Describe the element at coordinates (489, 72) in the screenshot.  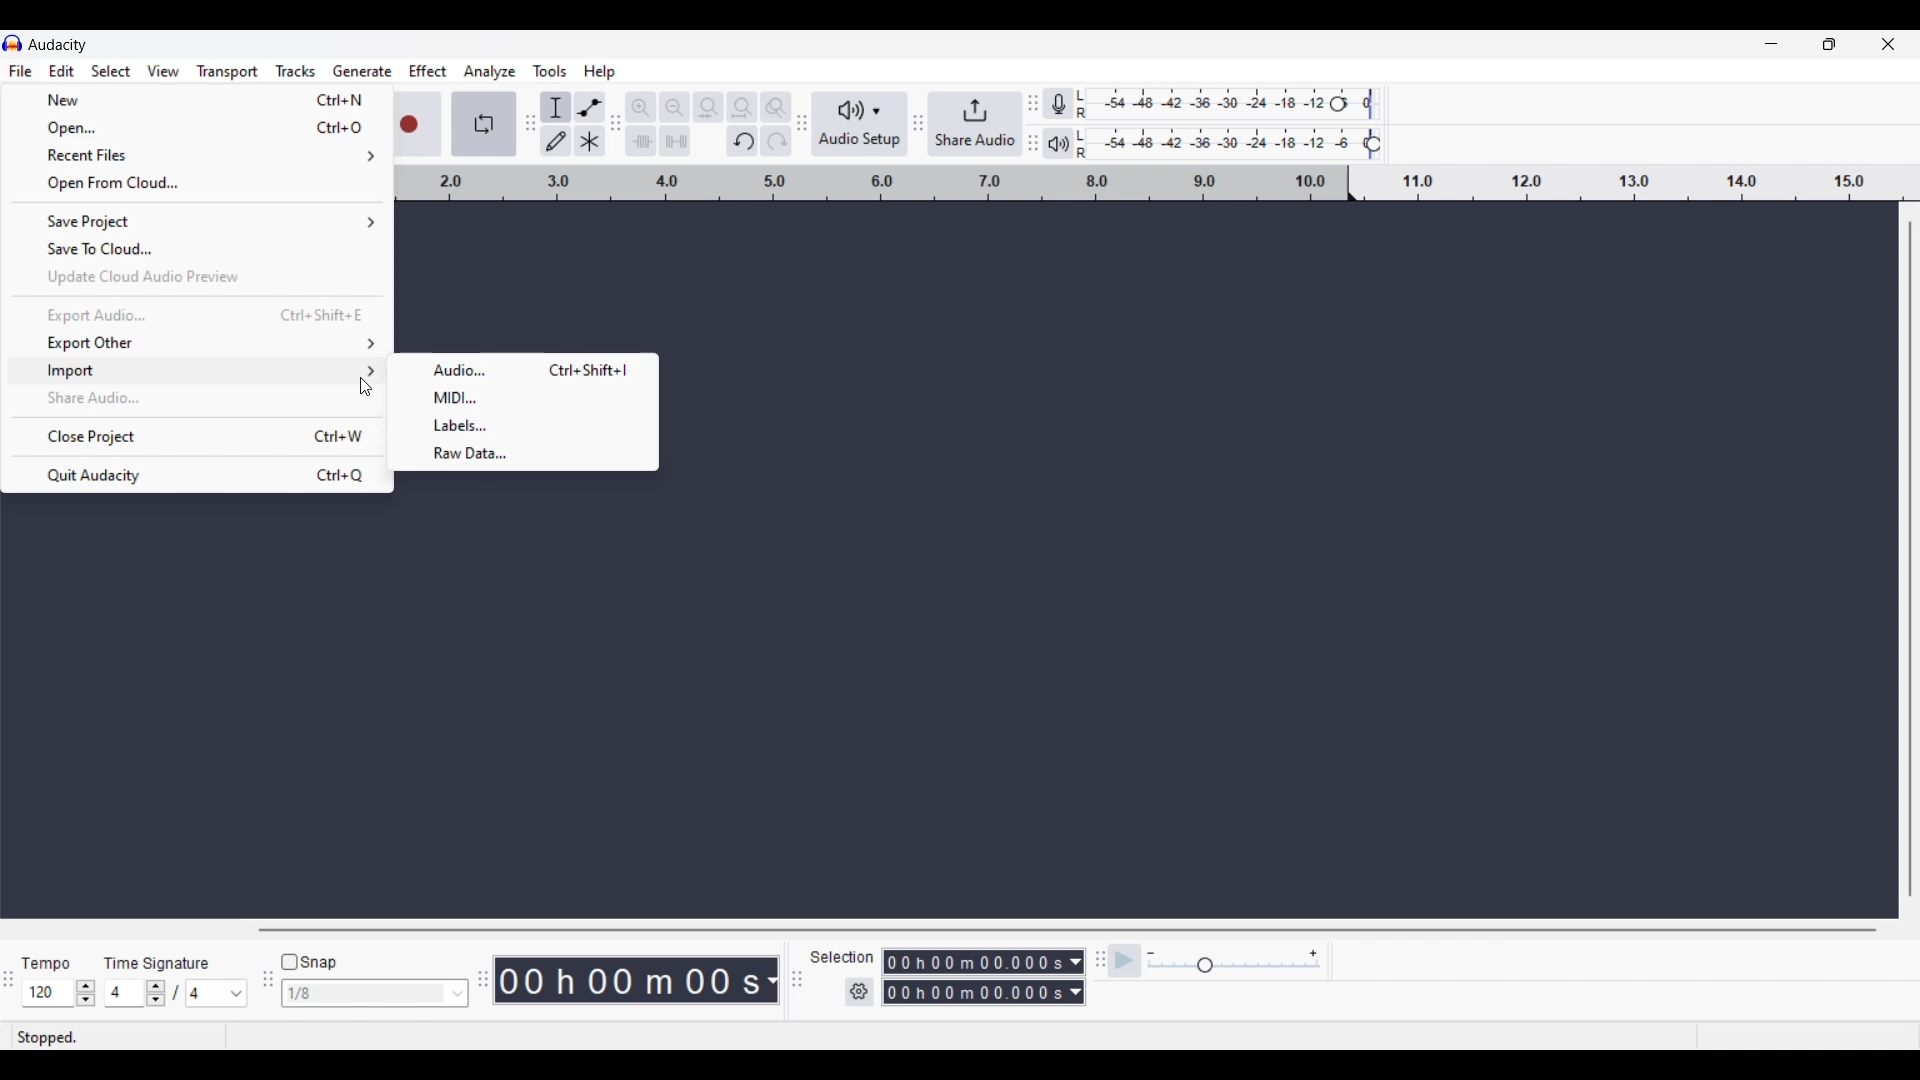
I see `Analyze menu` at that location.